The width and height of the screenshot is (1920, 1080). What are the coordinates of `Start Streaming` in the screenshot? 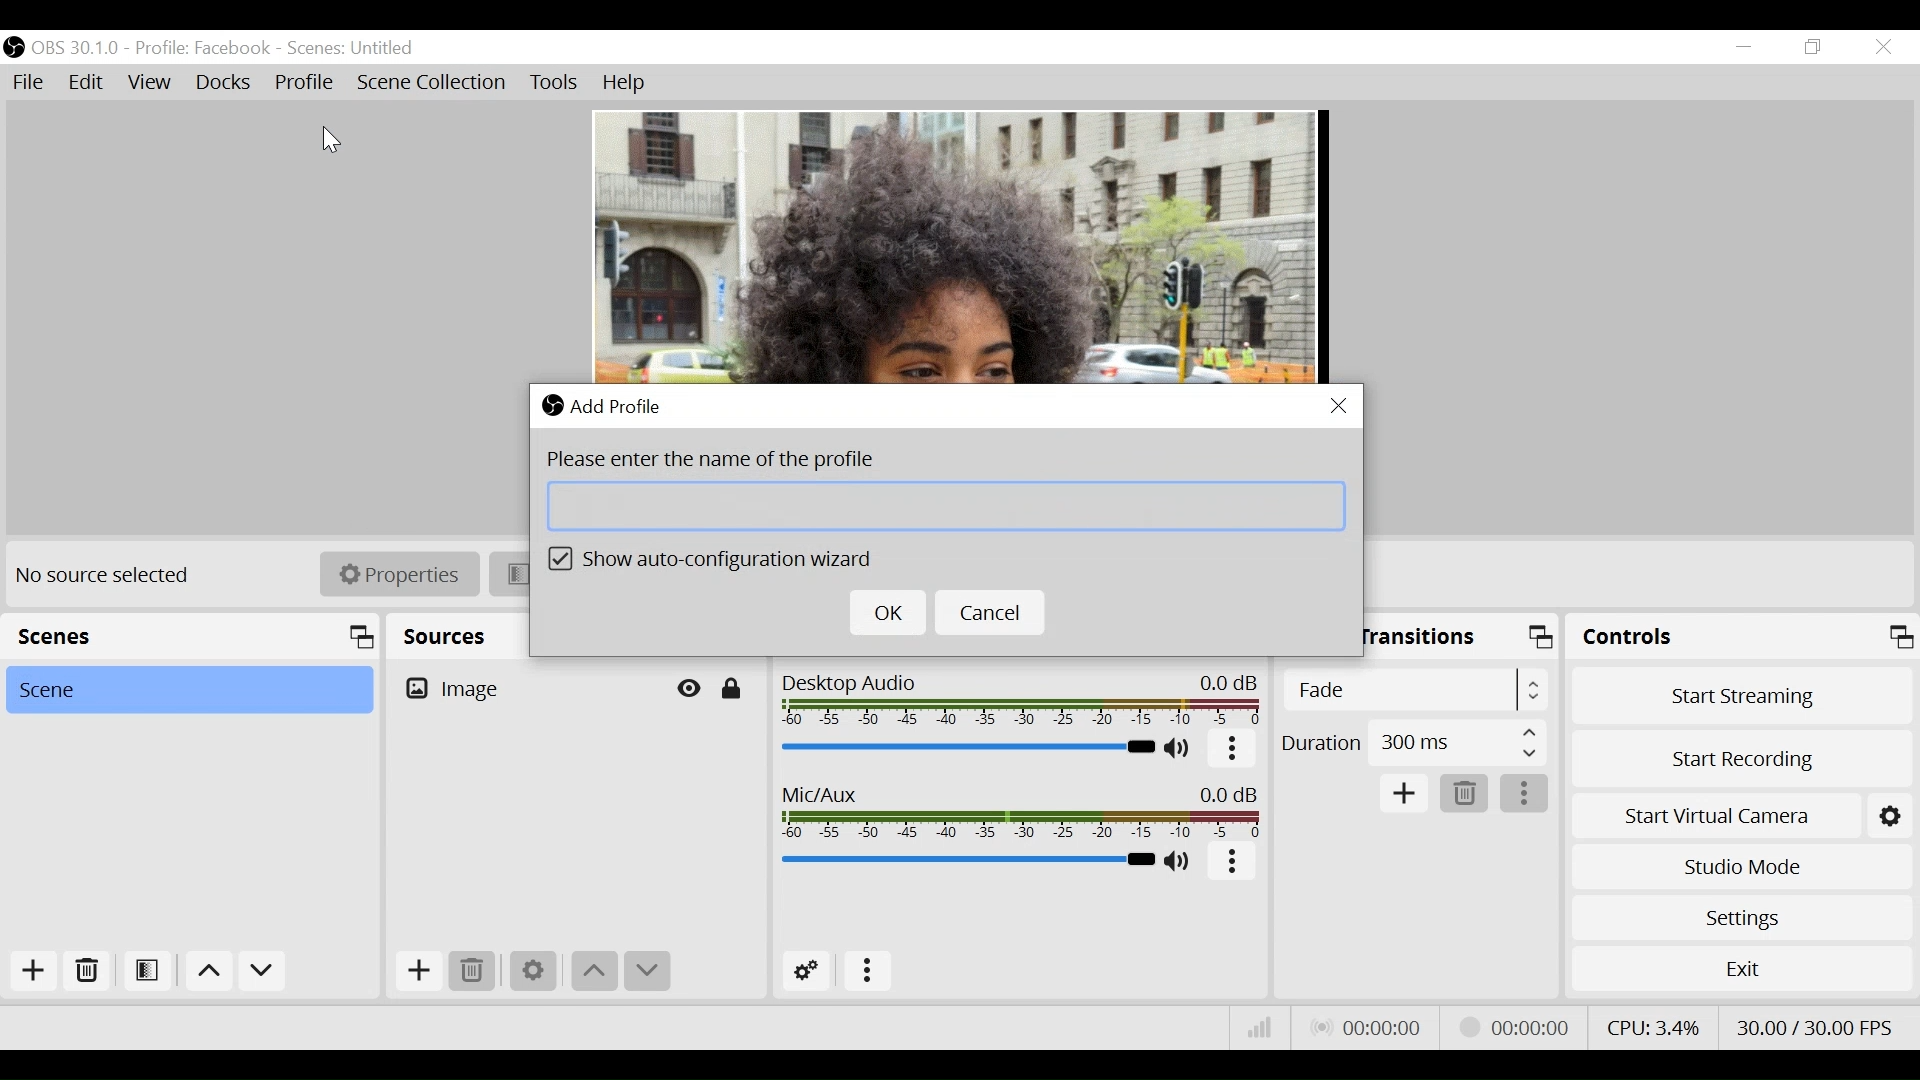 It's located at (1742, 694).